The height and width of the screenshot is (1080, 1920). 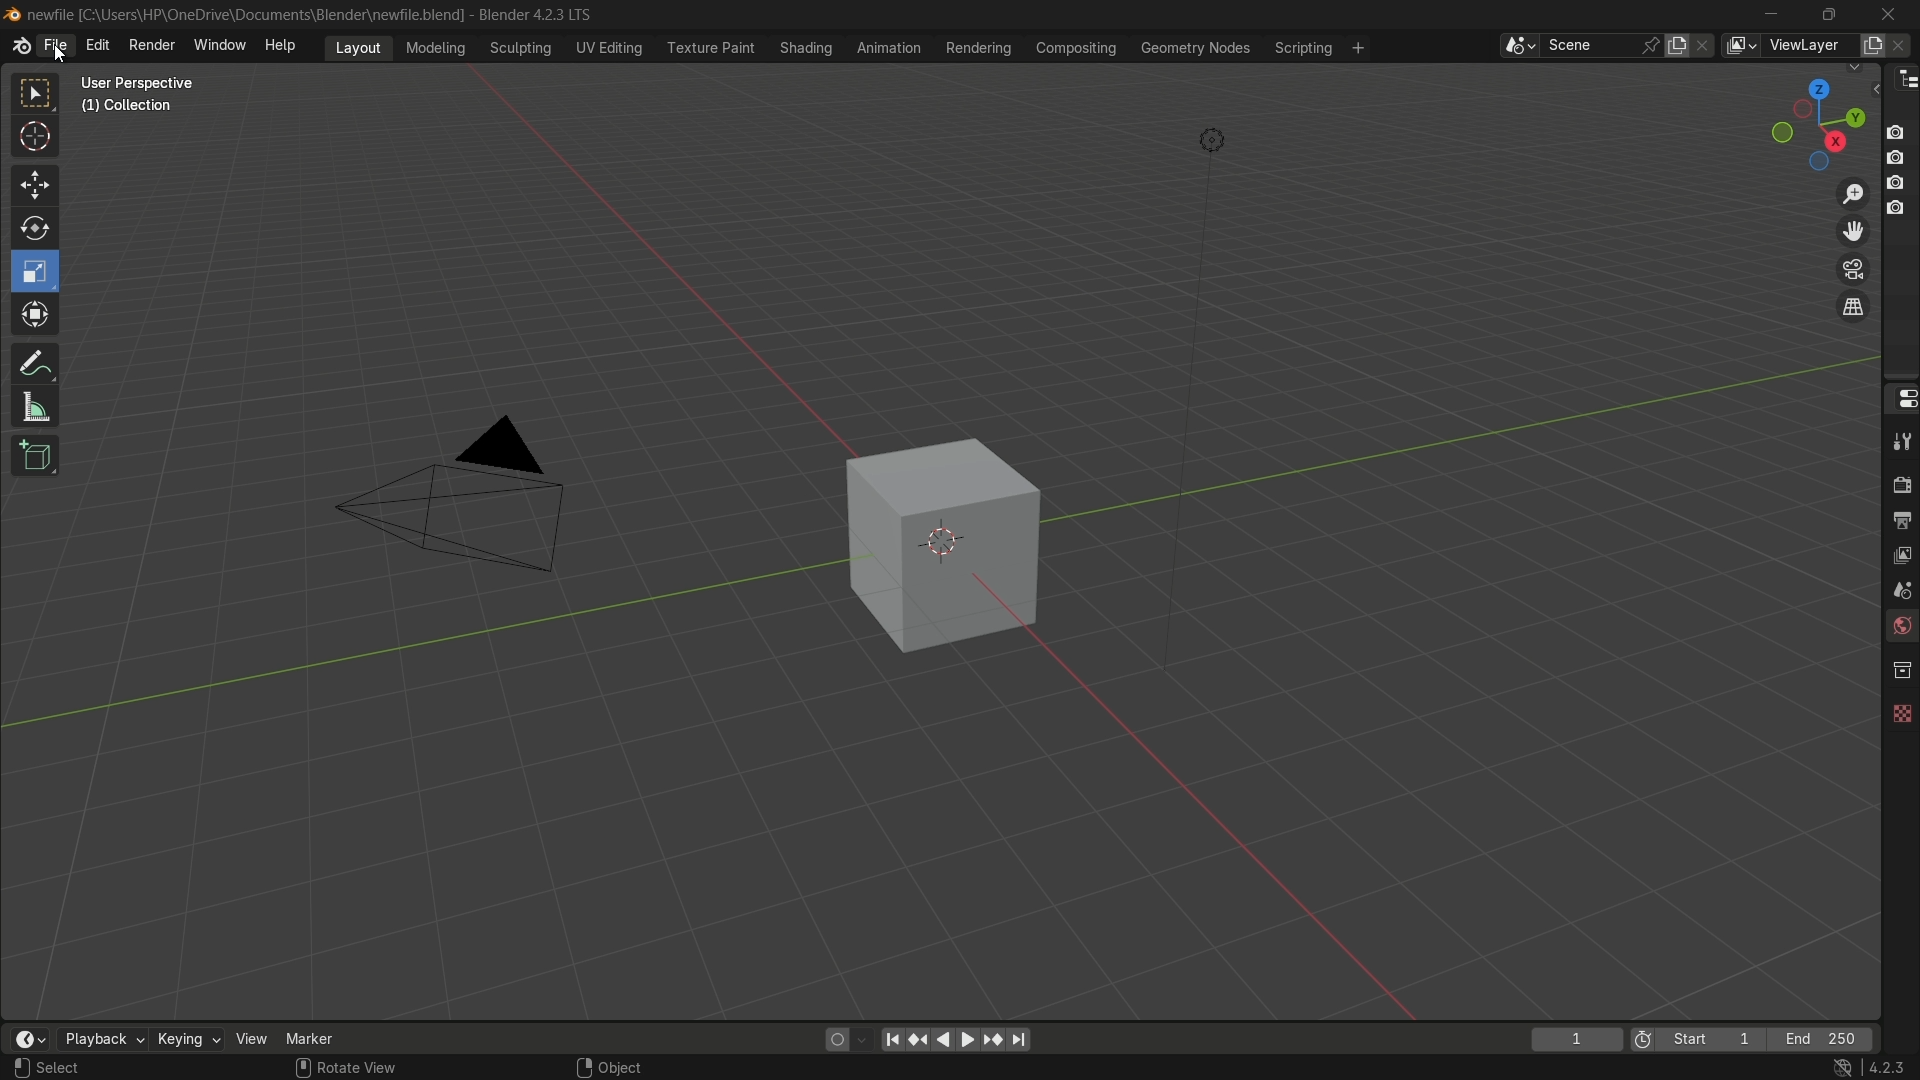 I want to click on User prepective, so click(x=146, y=83).